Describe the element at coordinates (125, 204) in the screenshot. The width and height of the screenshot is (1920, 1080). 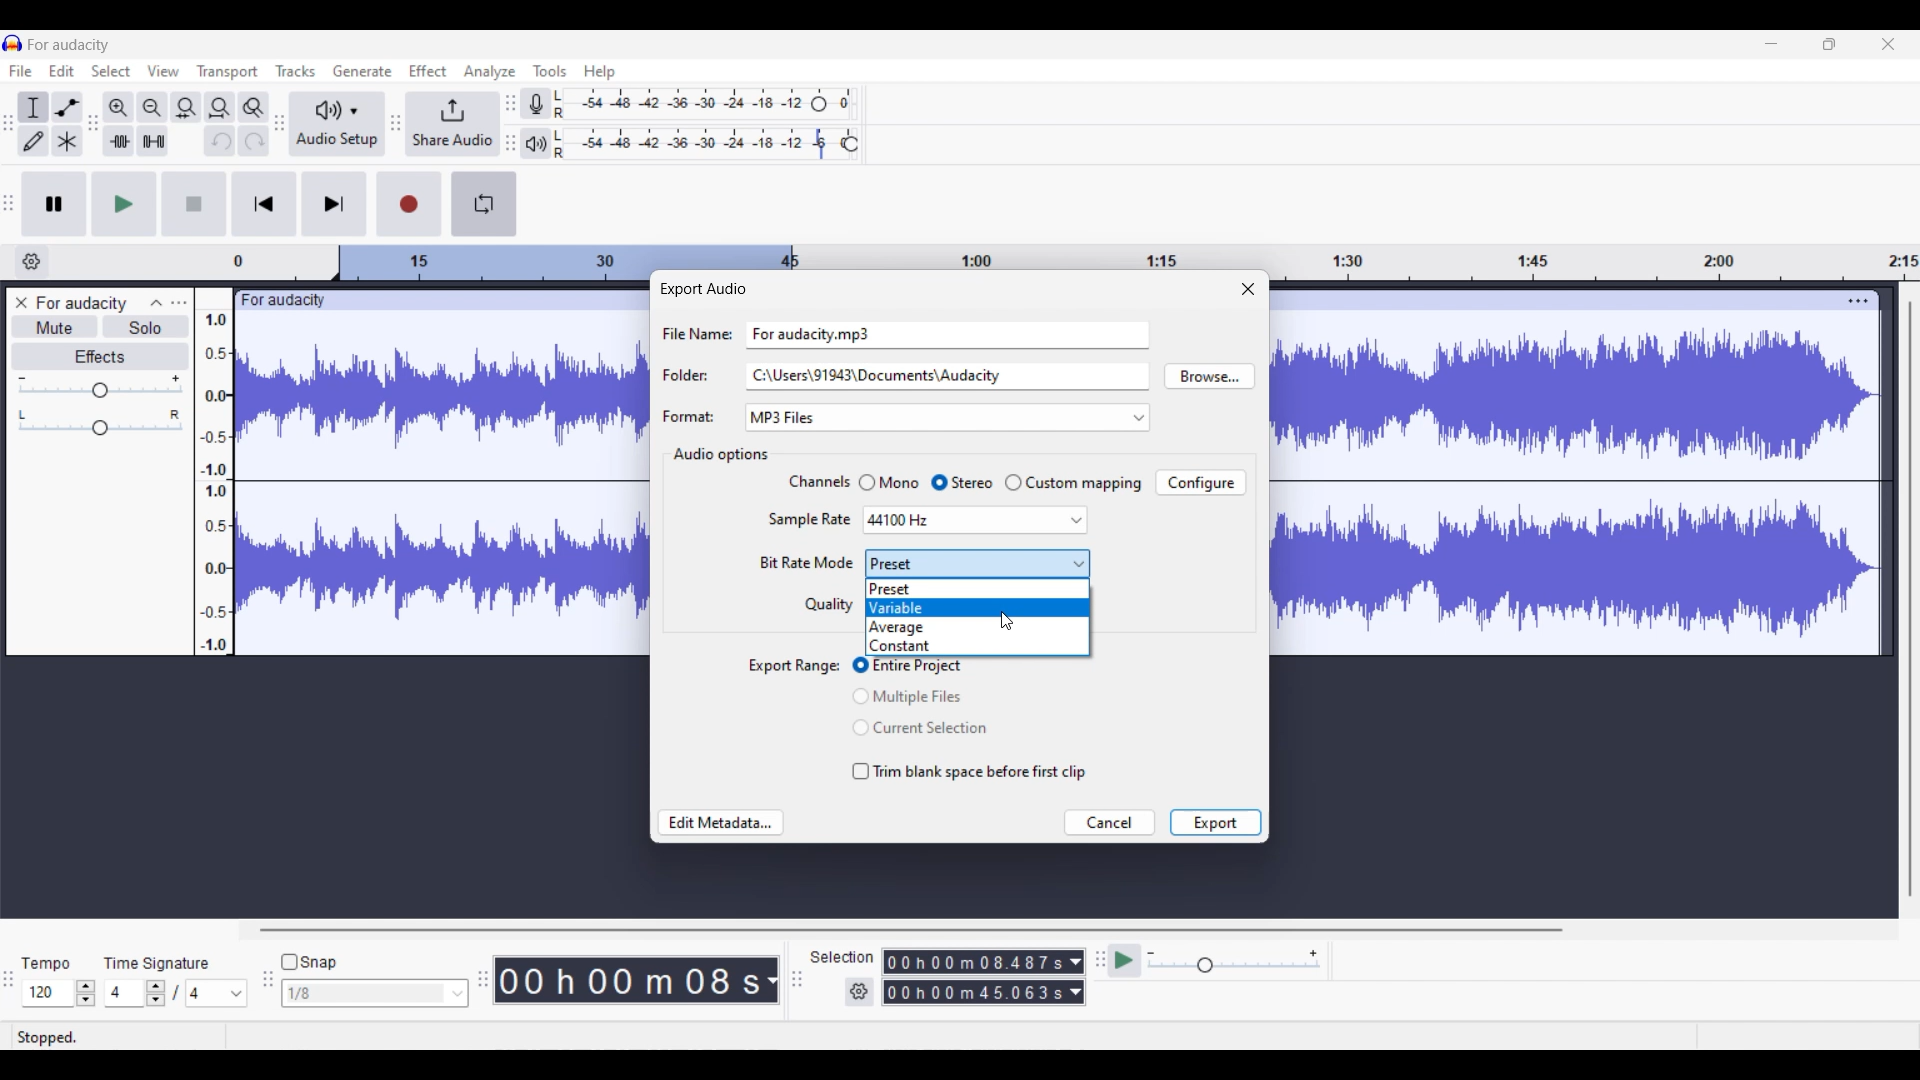
I see `Play/Play once` at that location.